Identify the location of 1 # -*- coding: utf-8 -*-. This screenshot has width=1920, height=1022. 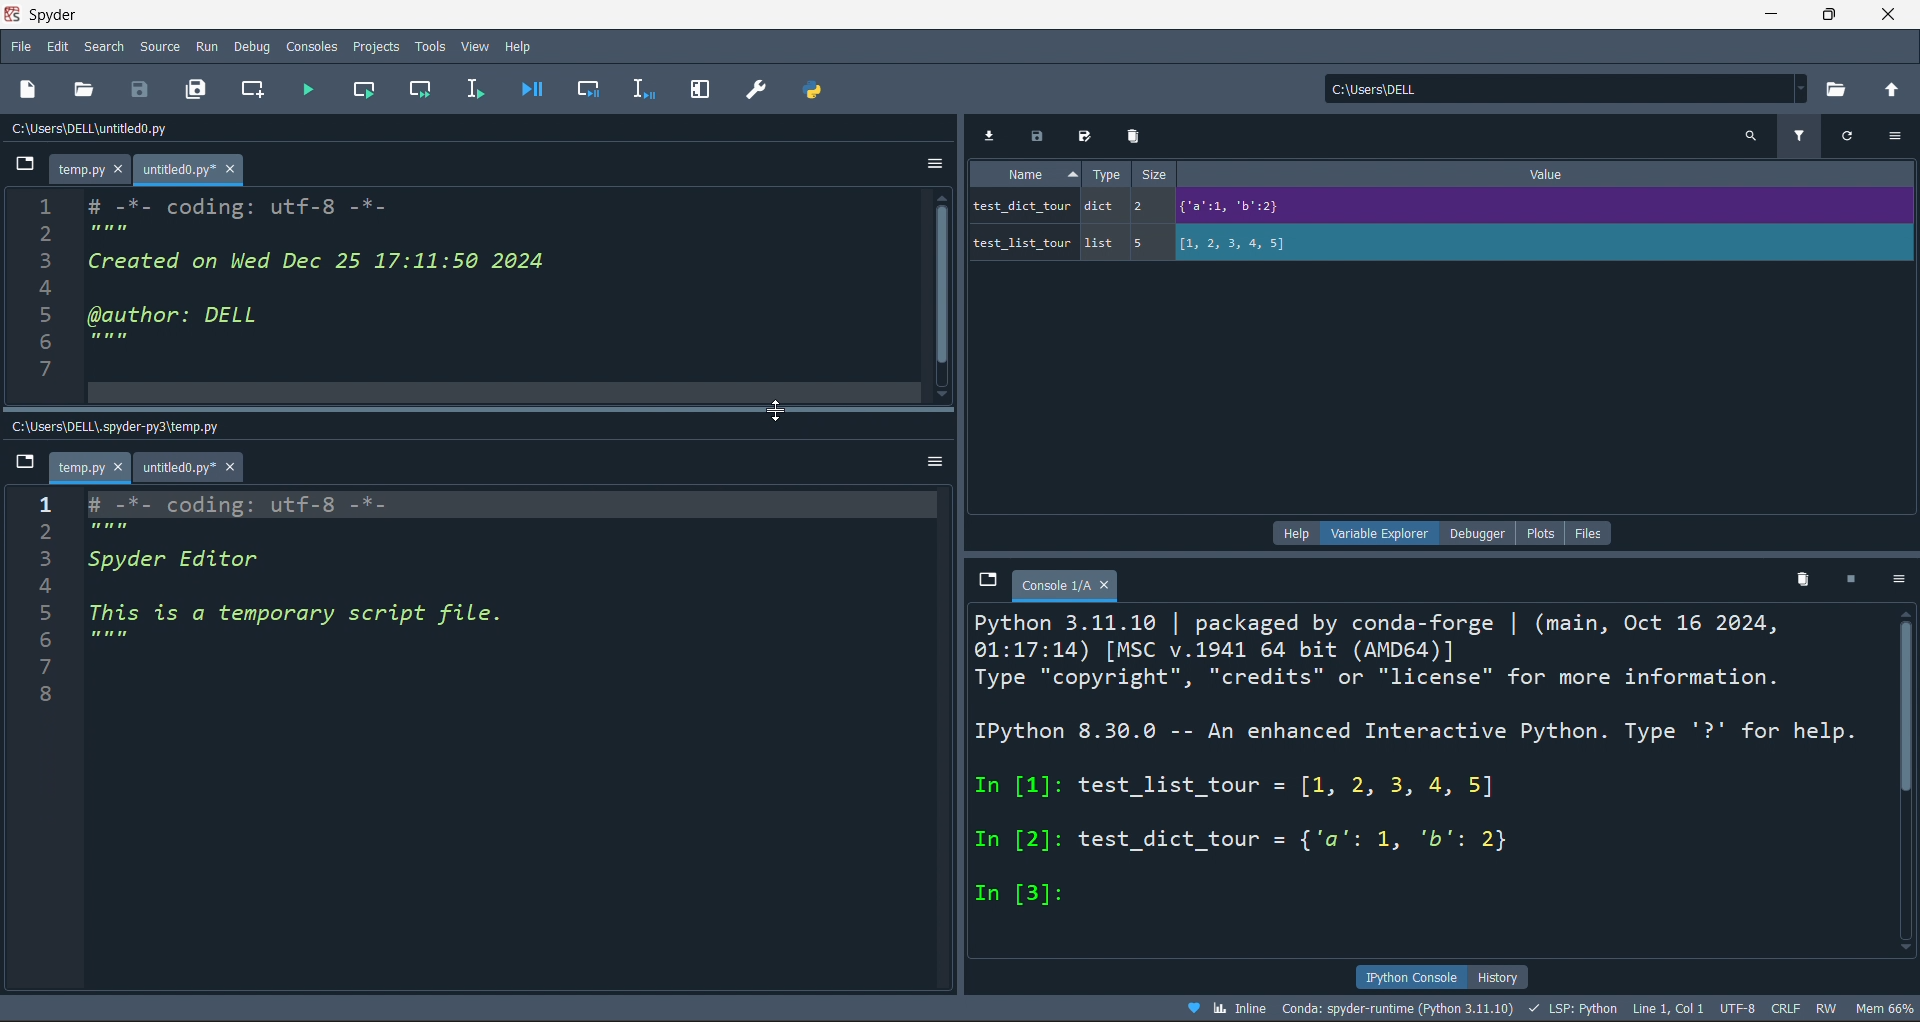
(214, 203).